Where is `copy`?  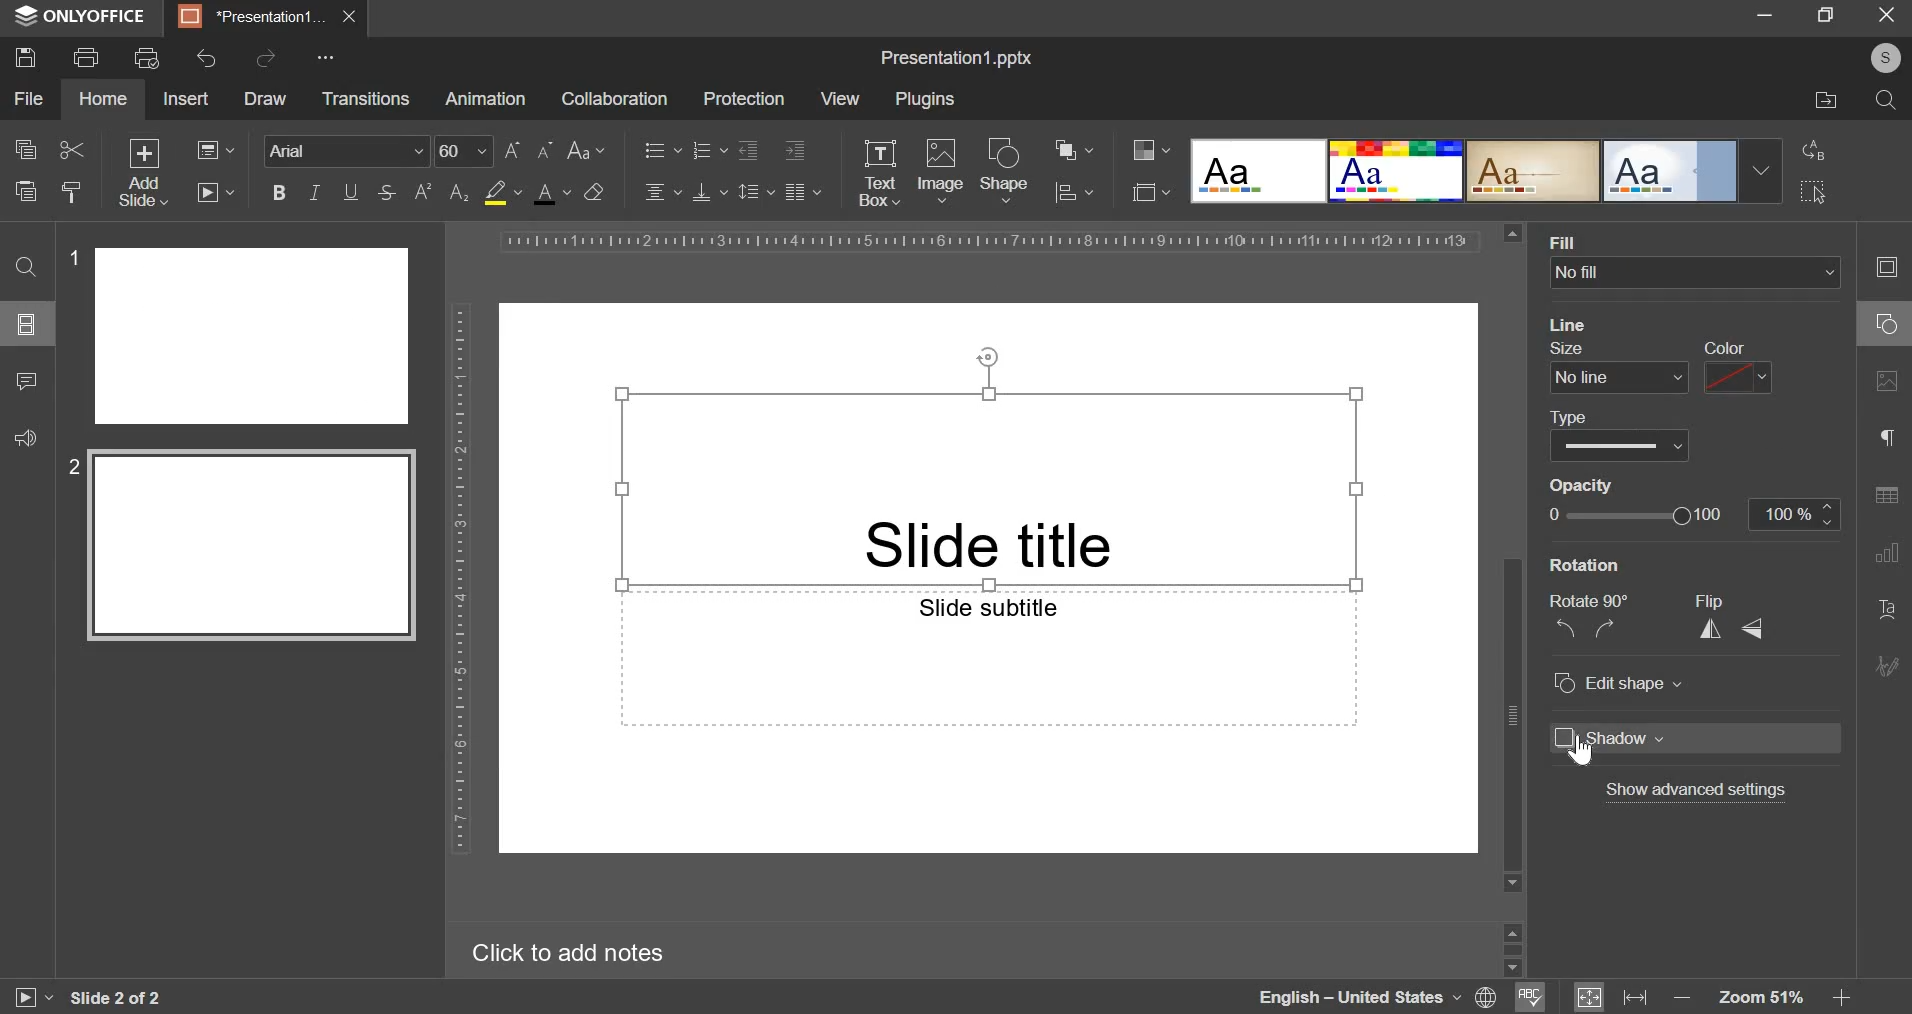 copy is located at coordinates (25, 151).